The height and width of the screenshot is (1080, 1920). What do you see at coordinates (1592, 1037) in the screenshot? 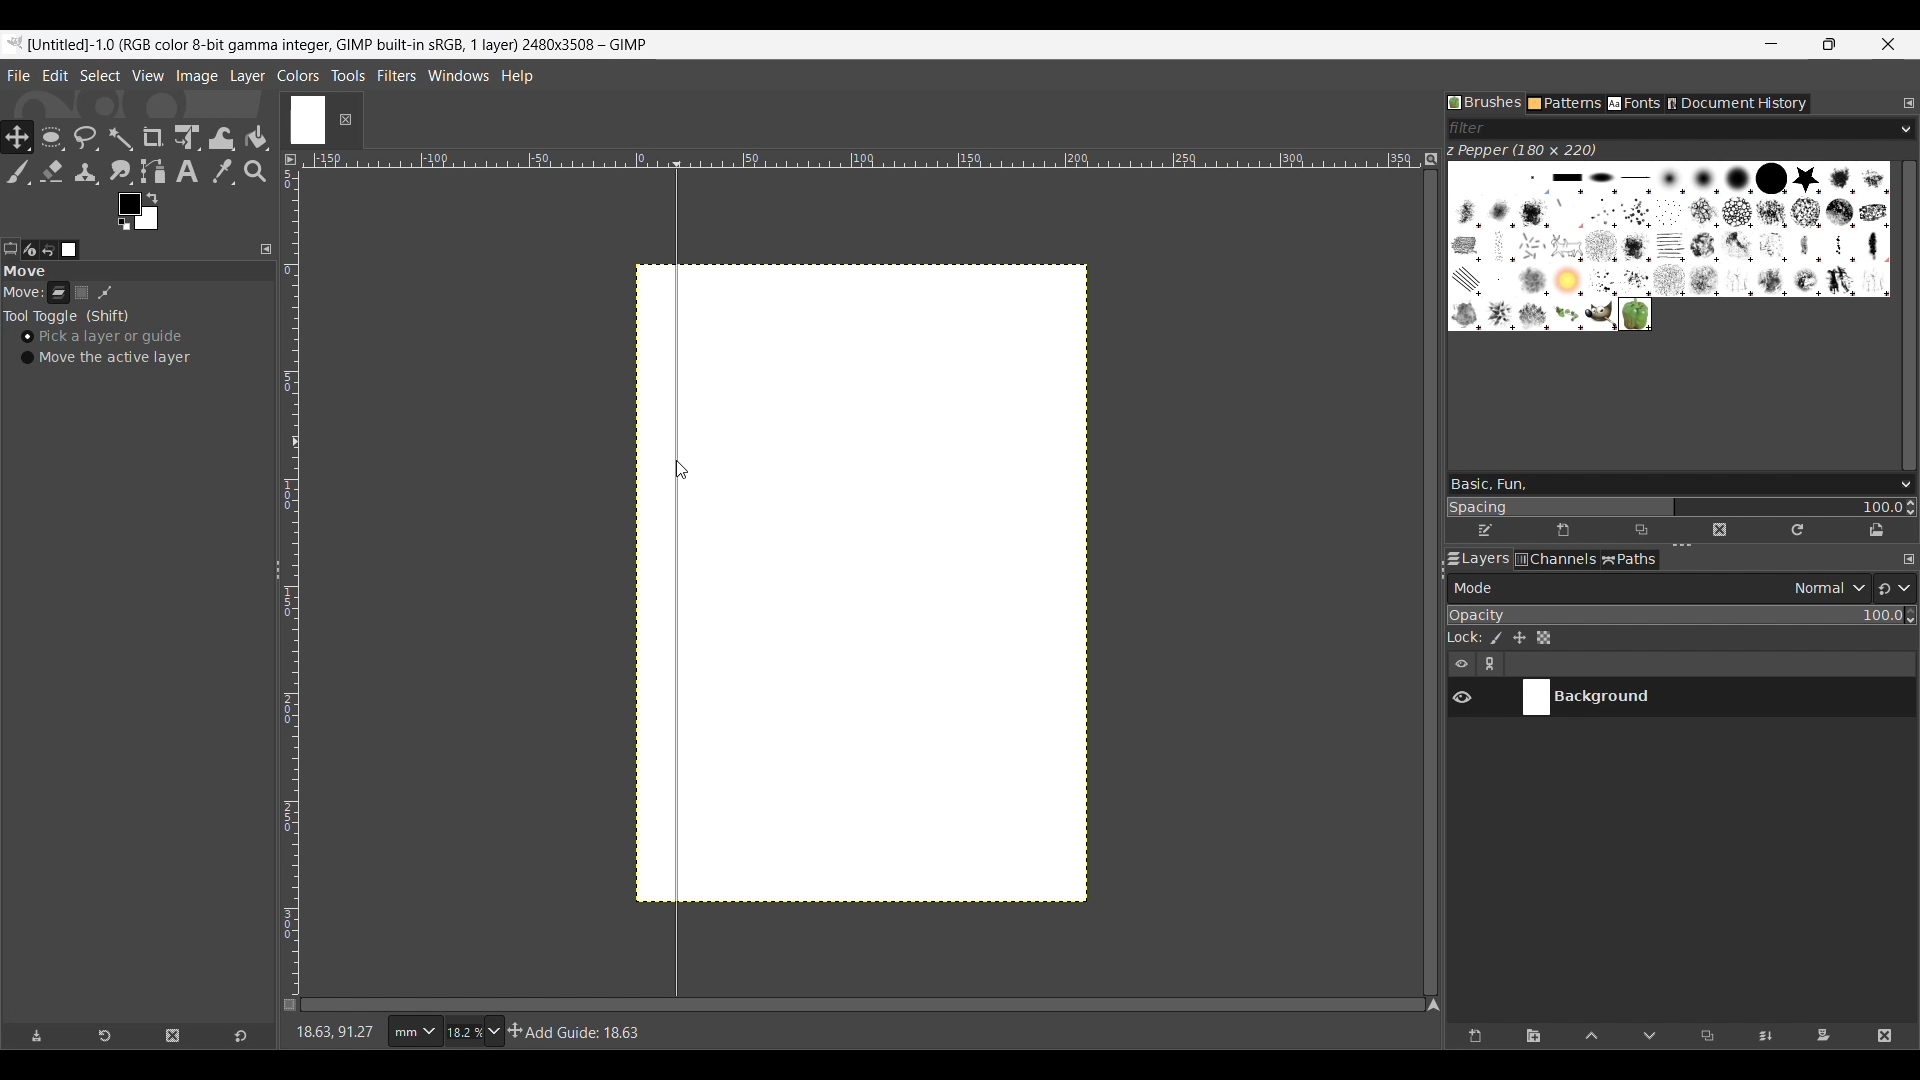
I see `Move layer one step up` at bounding box center [1592, 1037].